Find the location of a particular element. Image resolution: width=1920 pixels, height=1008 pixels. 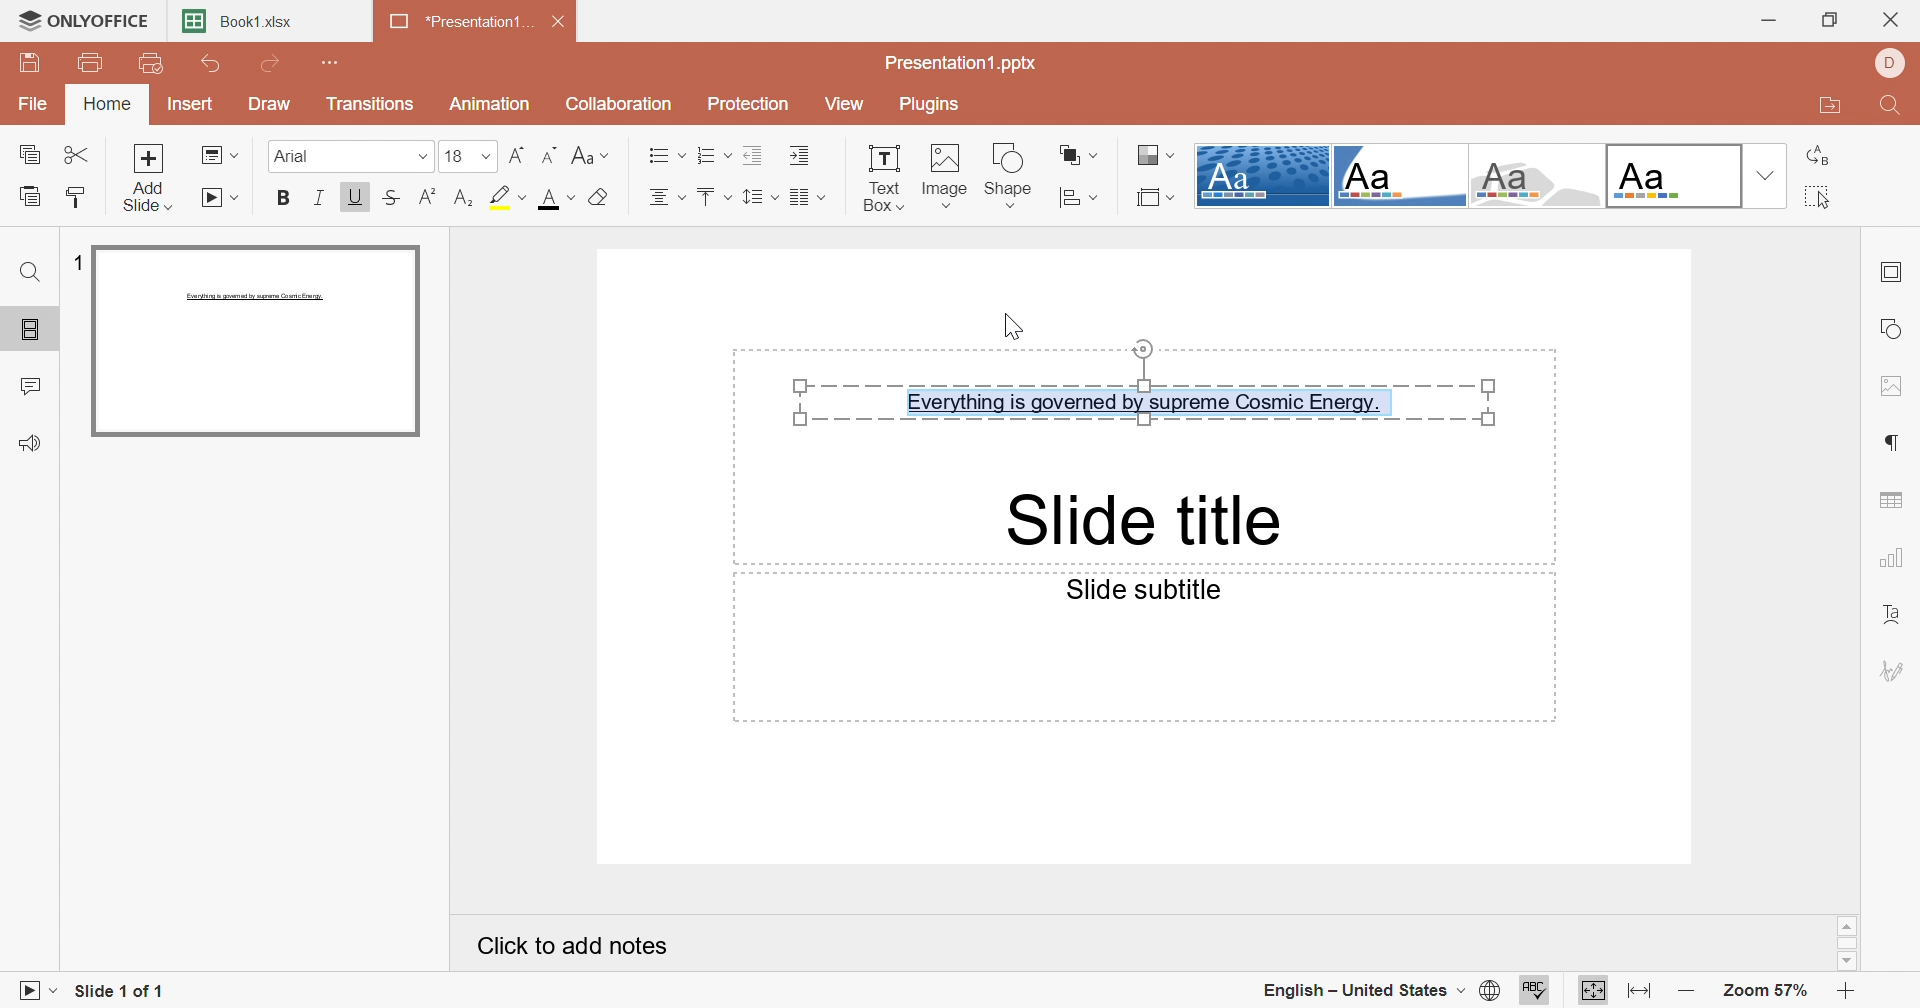

Find is located at coordinates (30, 269).